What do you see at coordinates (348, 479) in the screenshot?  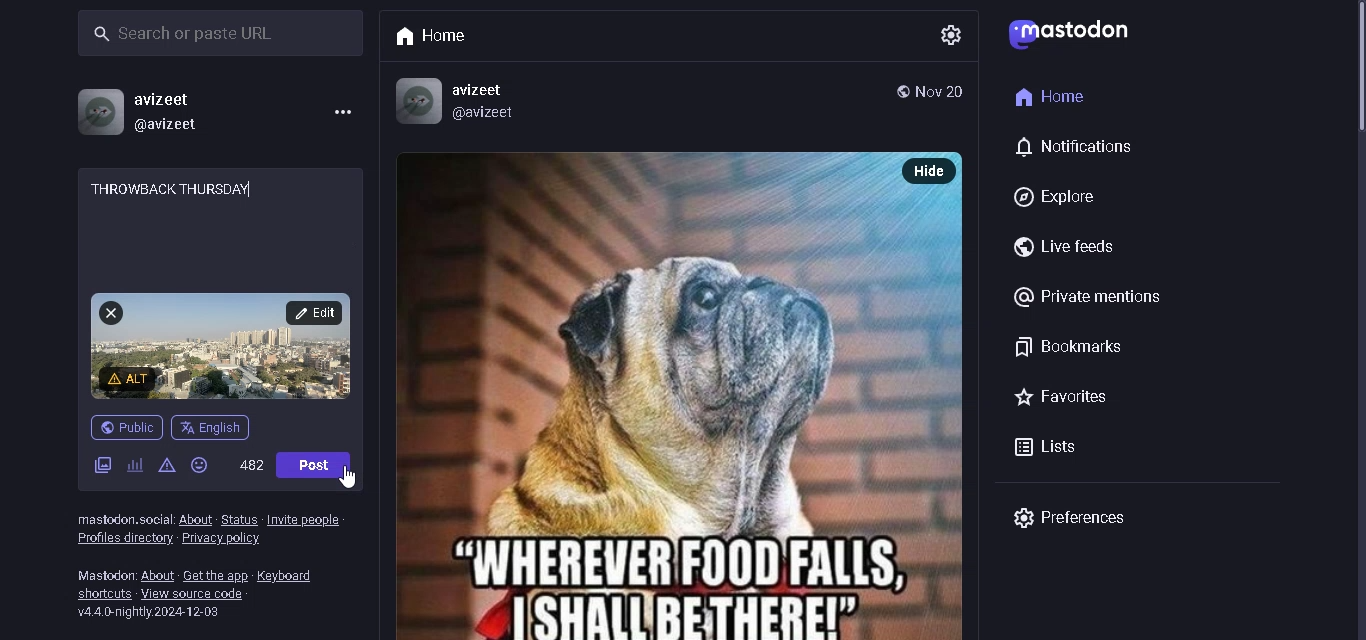 I see `Cursor` at bounding box center [348, 479].